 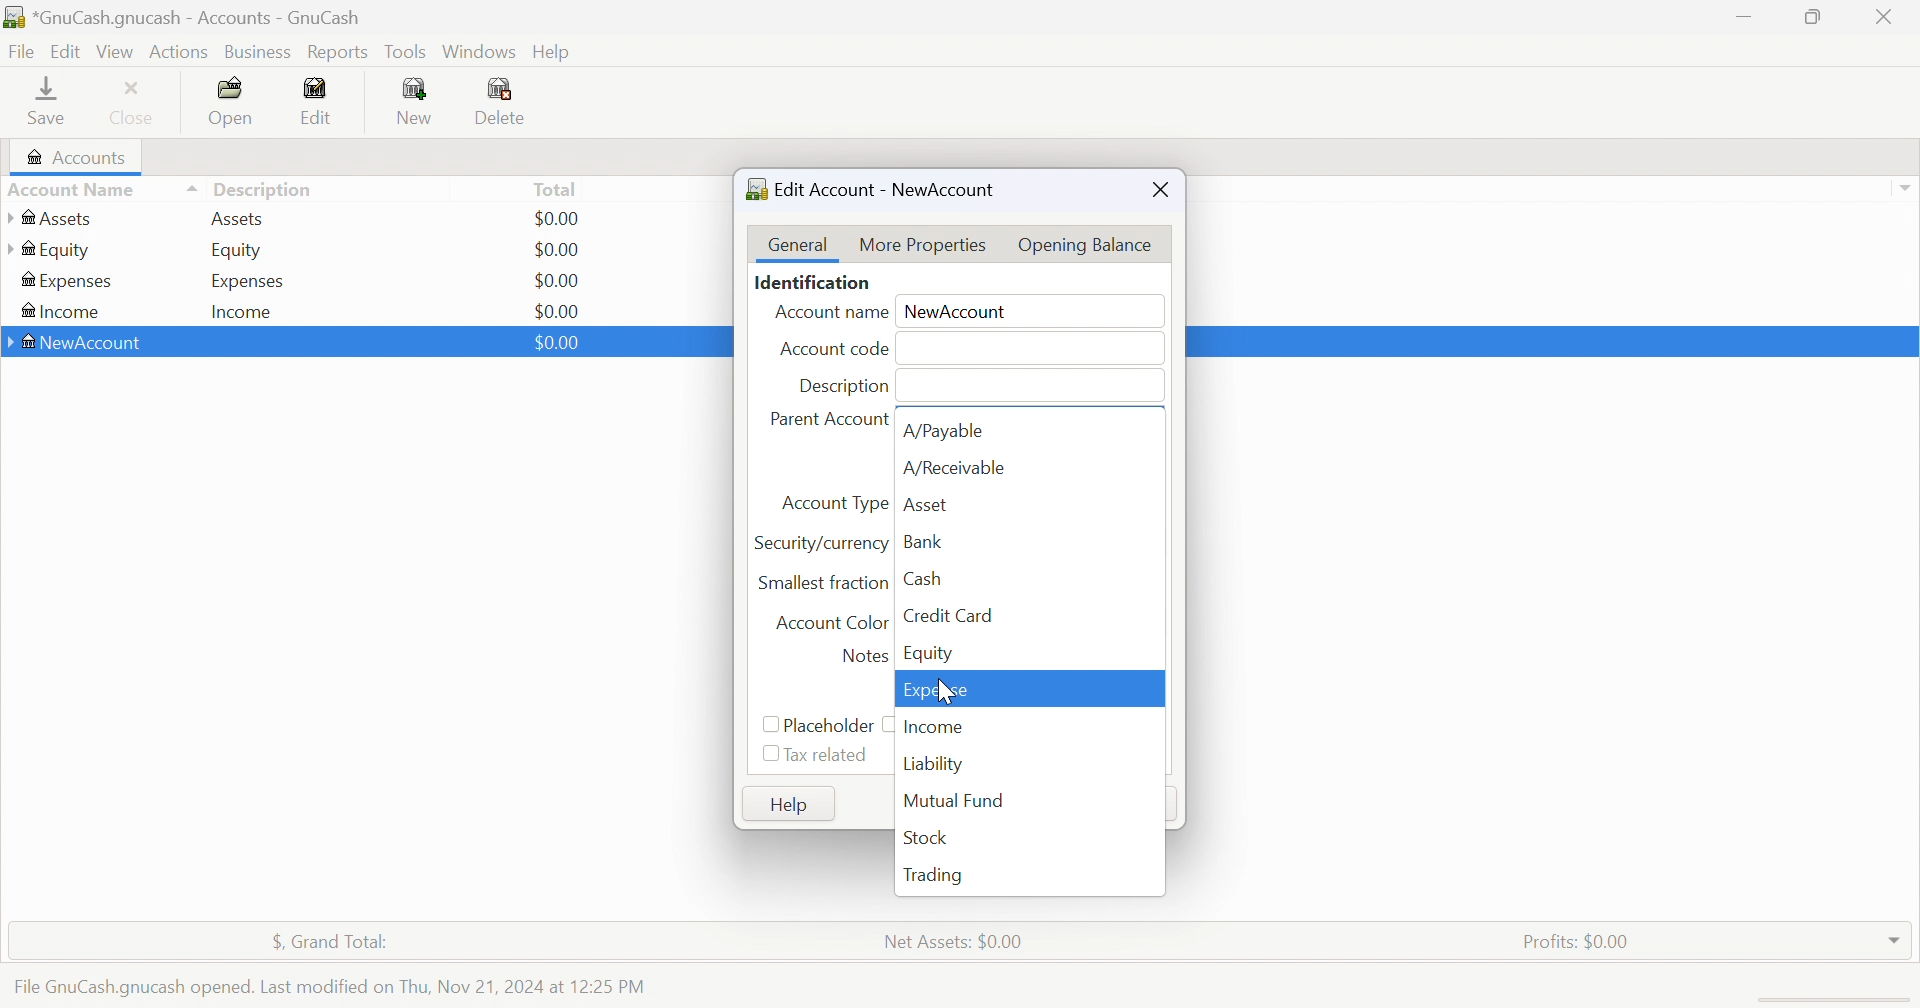 I want to click on $0.00, so click(x=555, y=250).